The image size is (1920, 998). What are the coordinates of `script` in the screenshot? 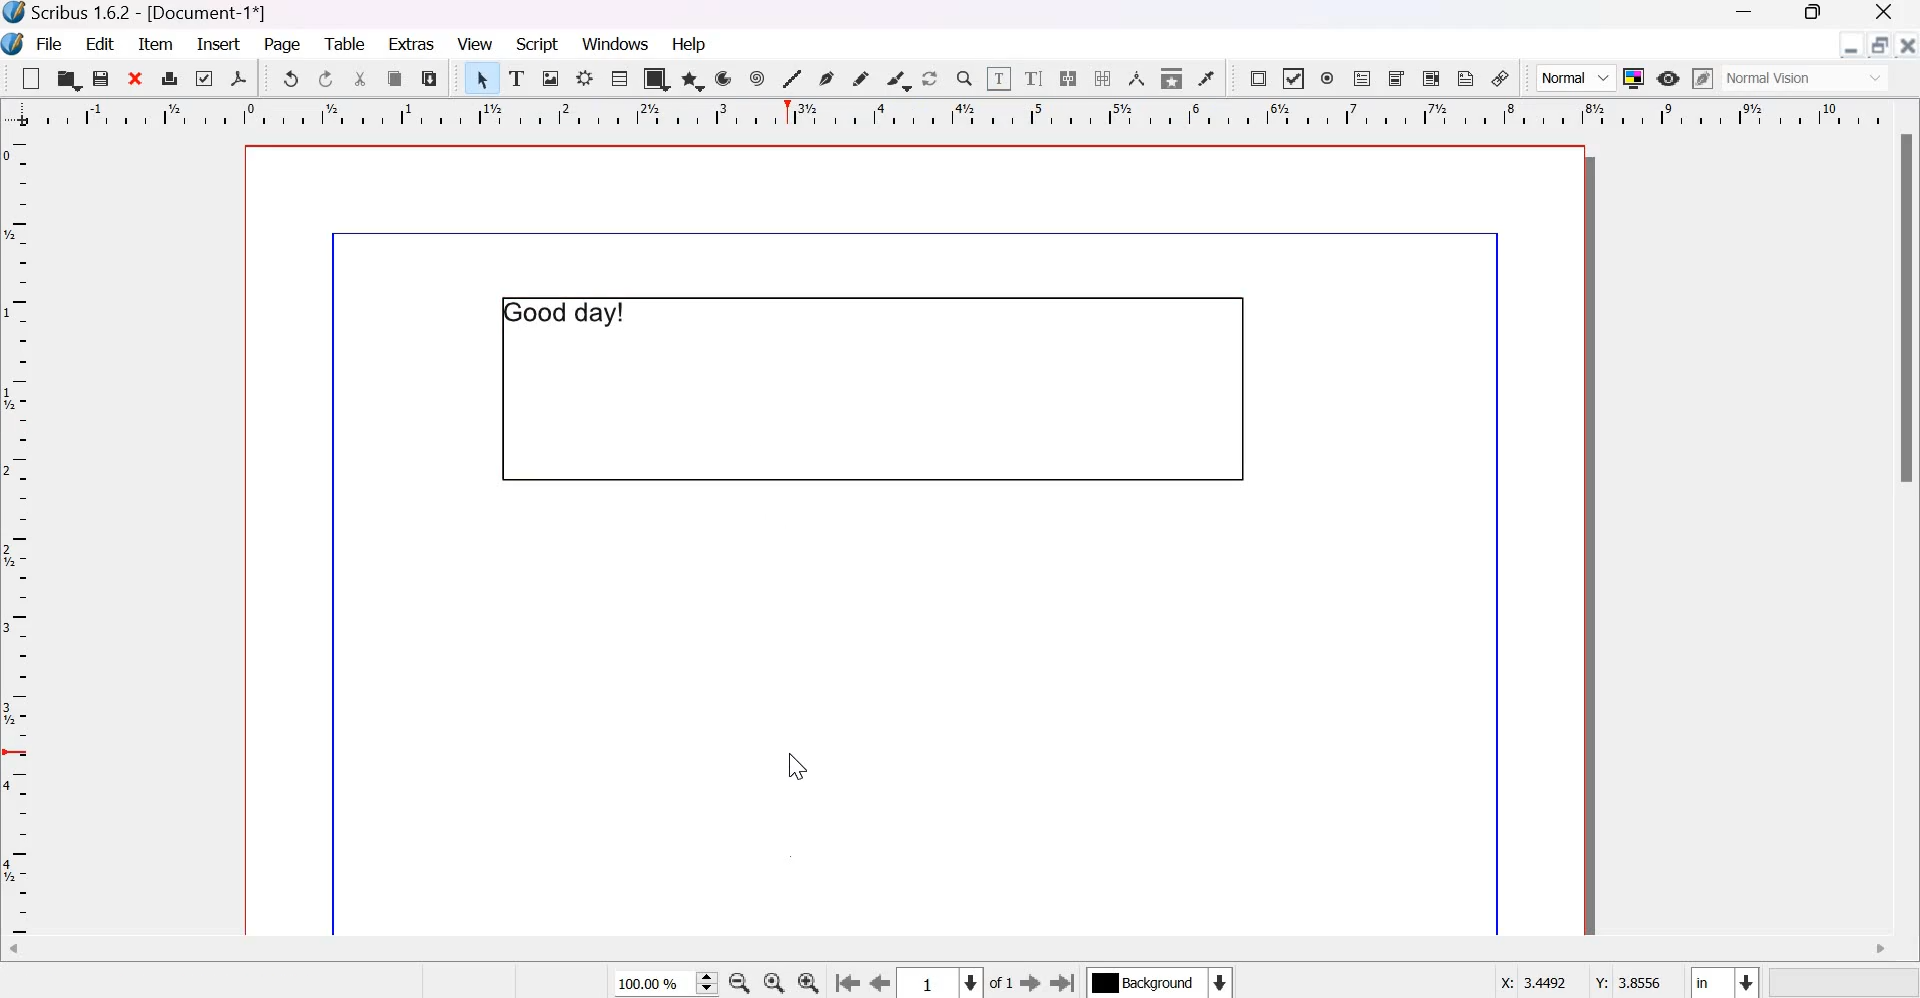 It's located at (538, 44).